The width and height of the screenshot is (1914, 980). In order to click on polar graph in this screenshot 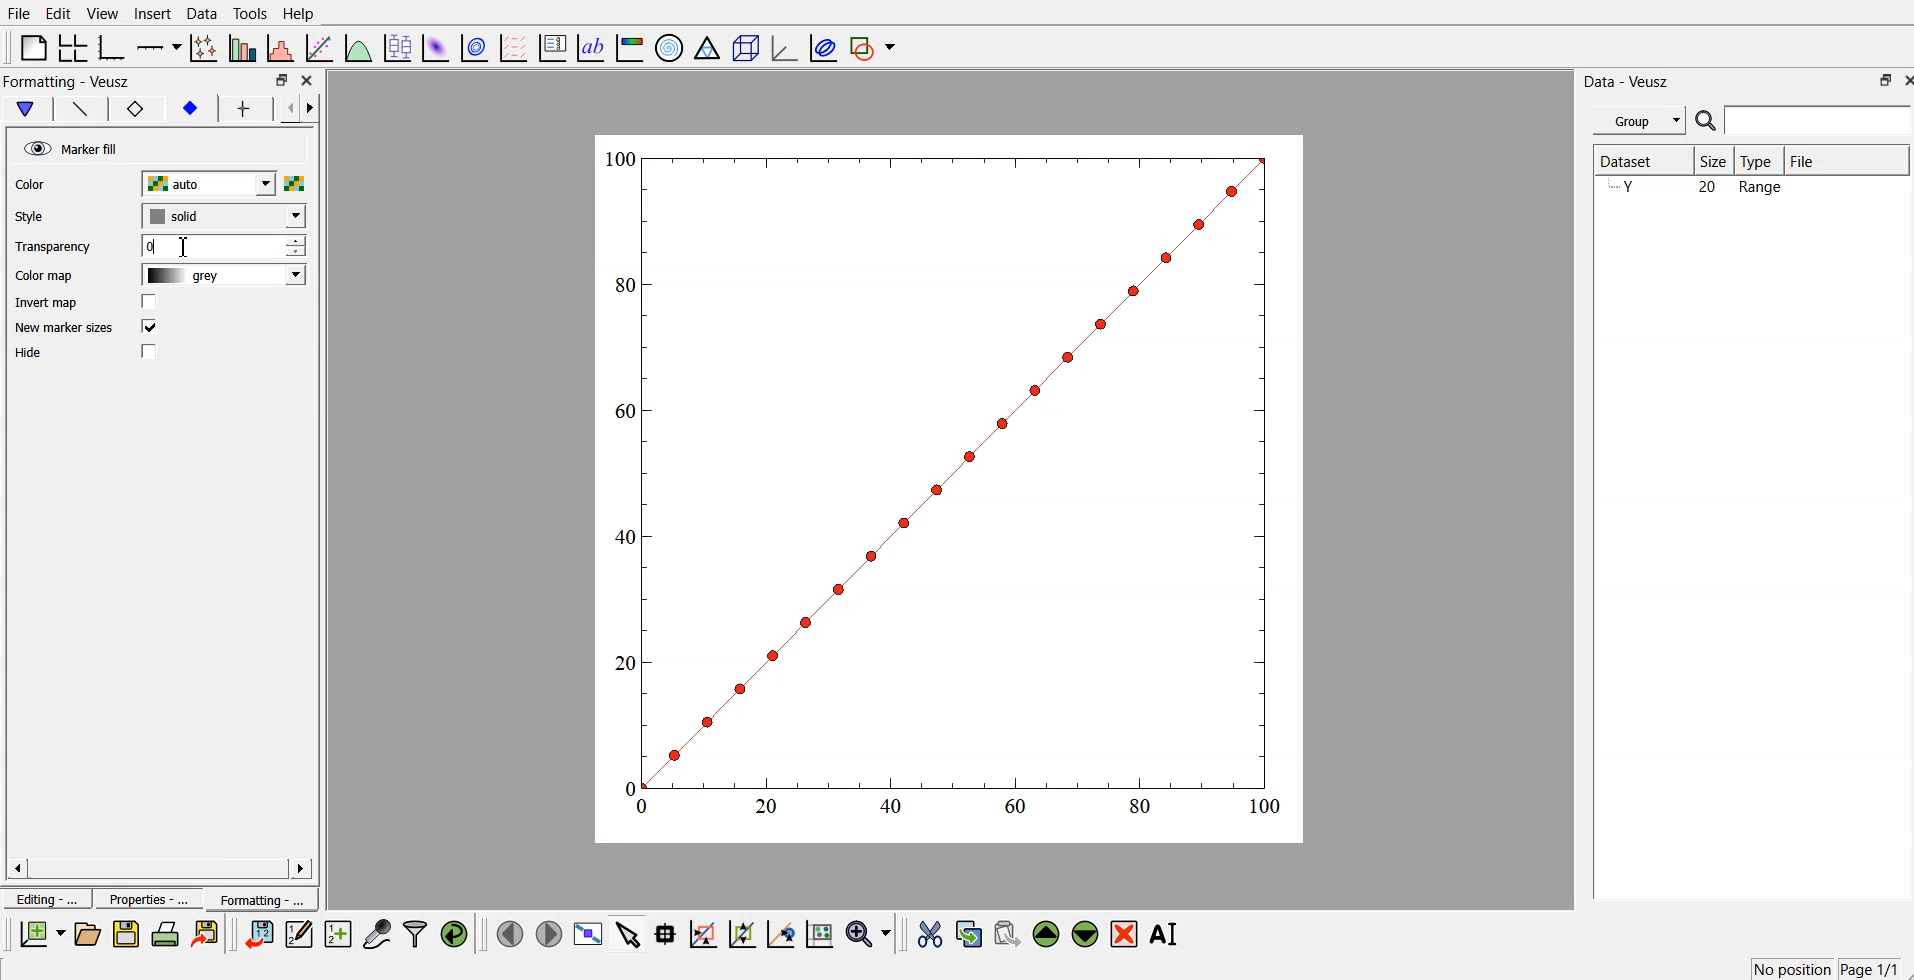, I will do `click(671, 46)`.